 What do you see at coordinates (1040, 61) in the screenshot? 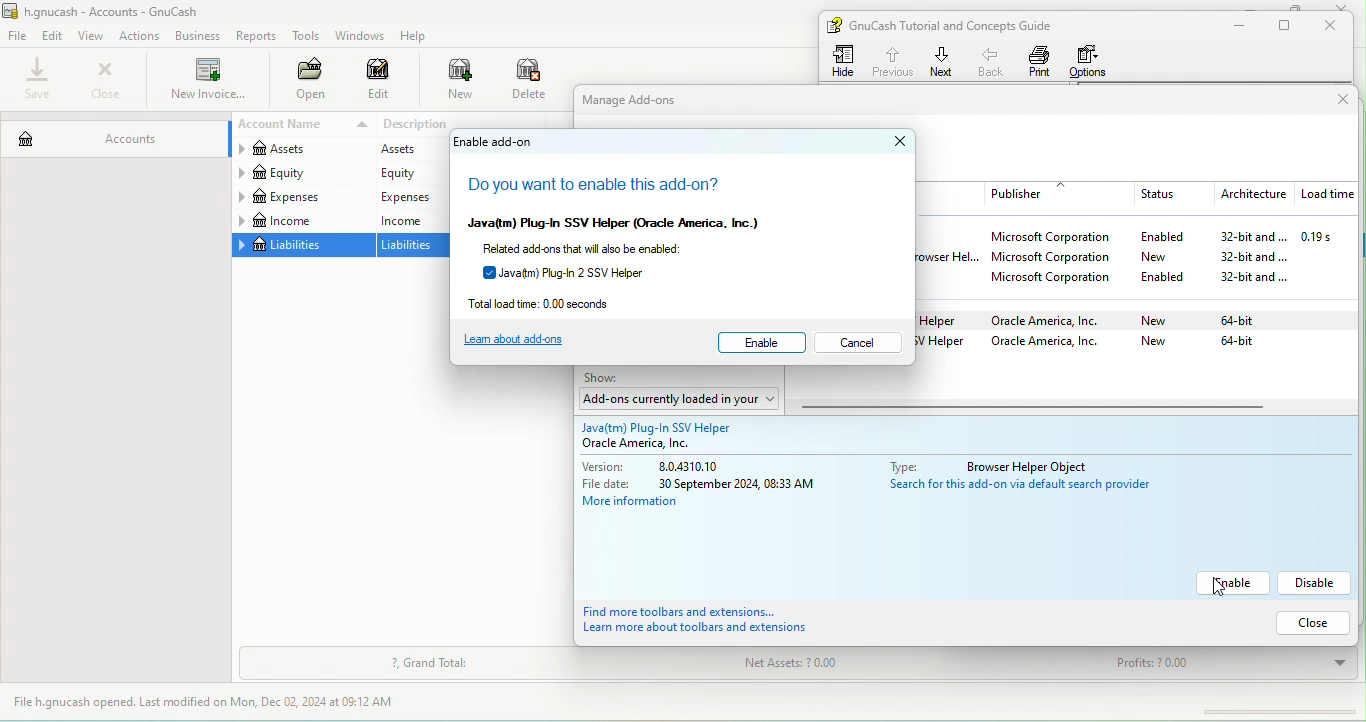
I see `print` at bounding box center [1040, 61].